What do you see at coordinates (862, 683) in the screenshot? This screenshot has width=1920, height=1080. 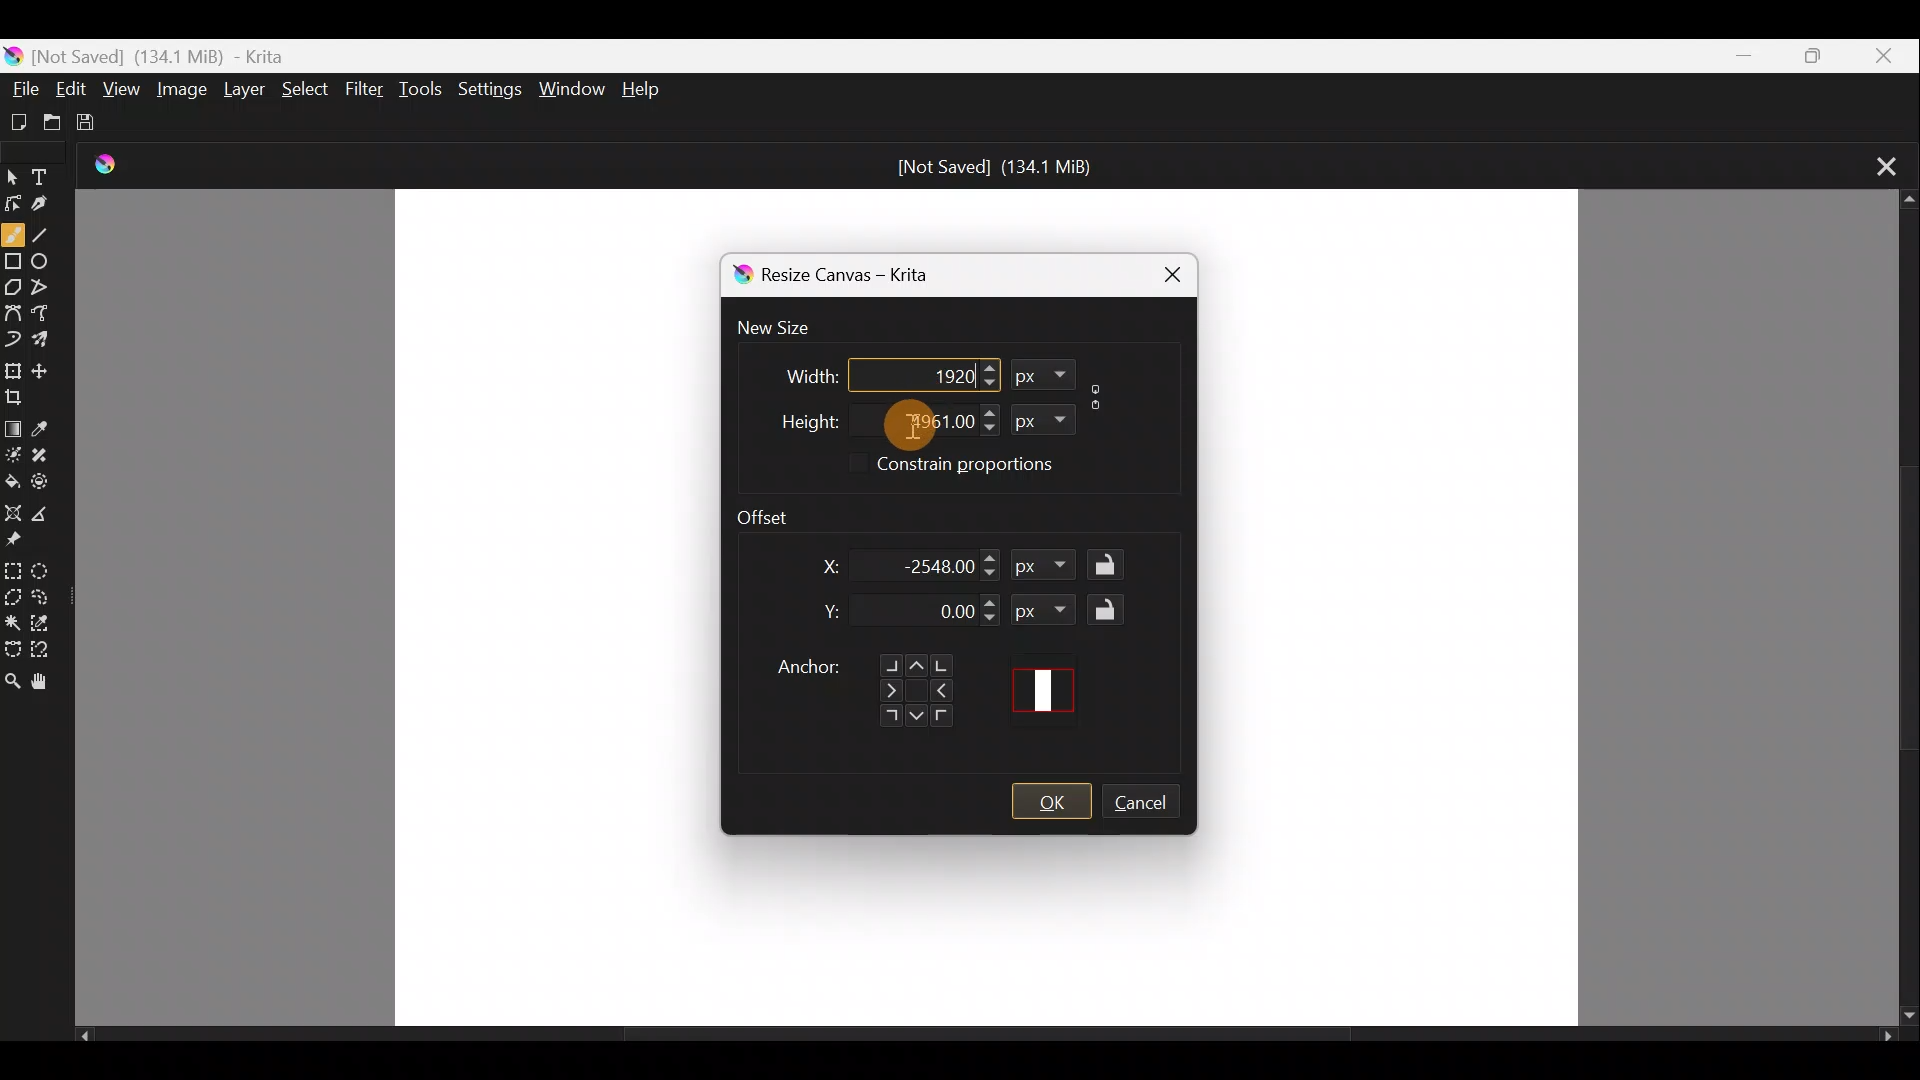 I see `Anchor` at bounding box center [862, 683].